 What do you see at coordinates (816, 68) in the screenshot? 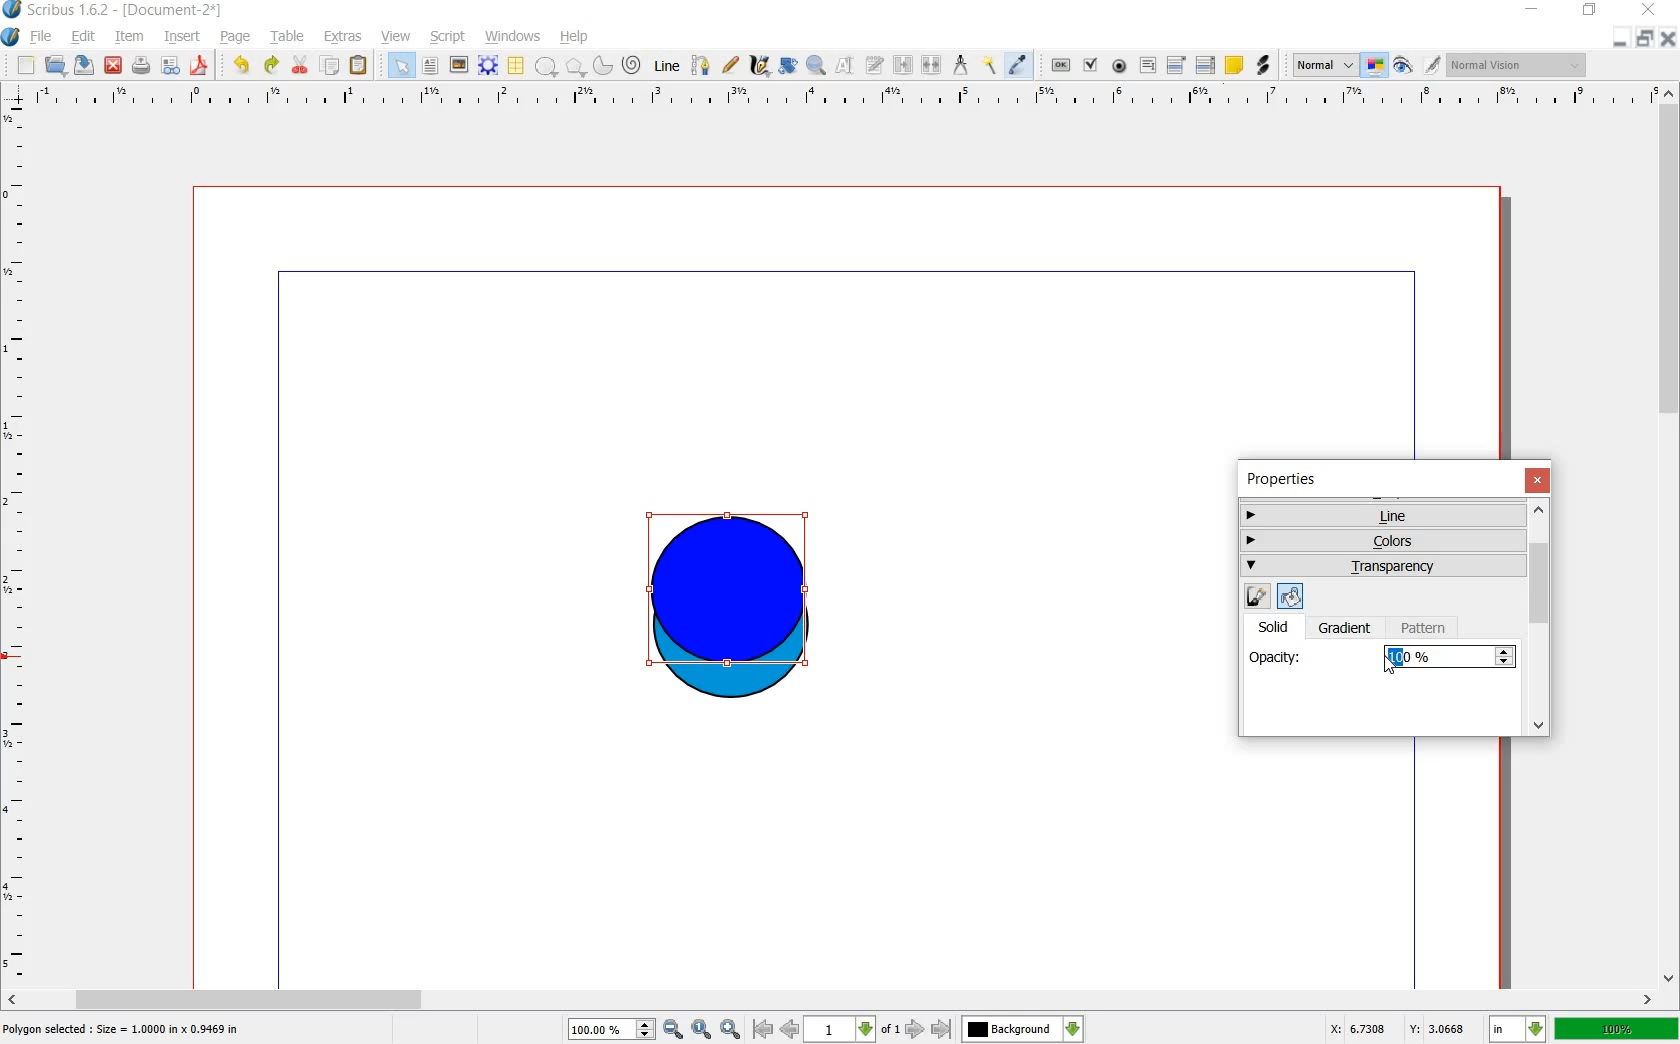
I see `zoom in or out` at bounding box center [816, 68].